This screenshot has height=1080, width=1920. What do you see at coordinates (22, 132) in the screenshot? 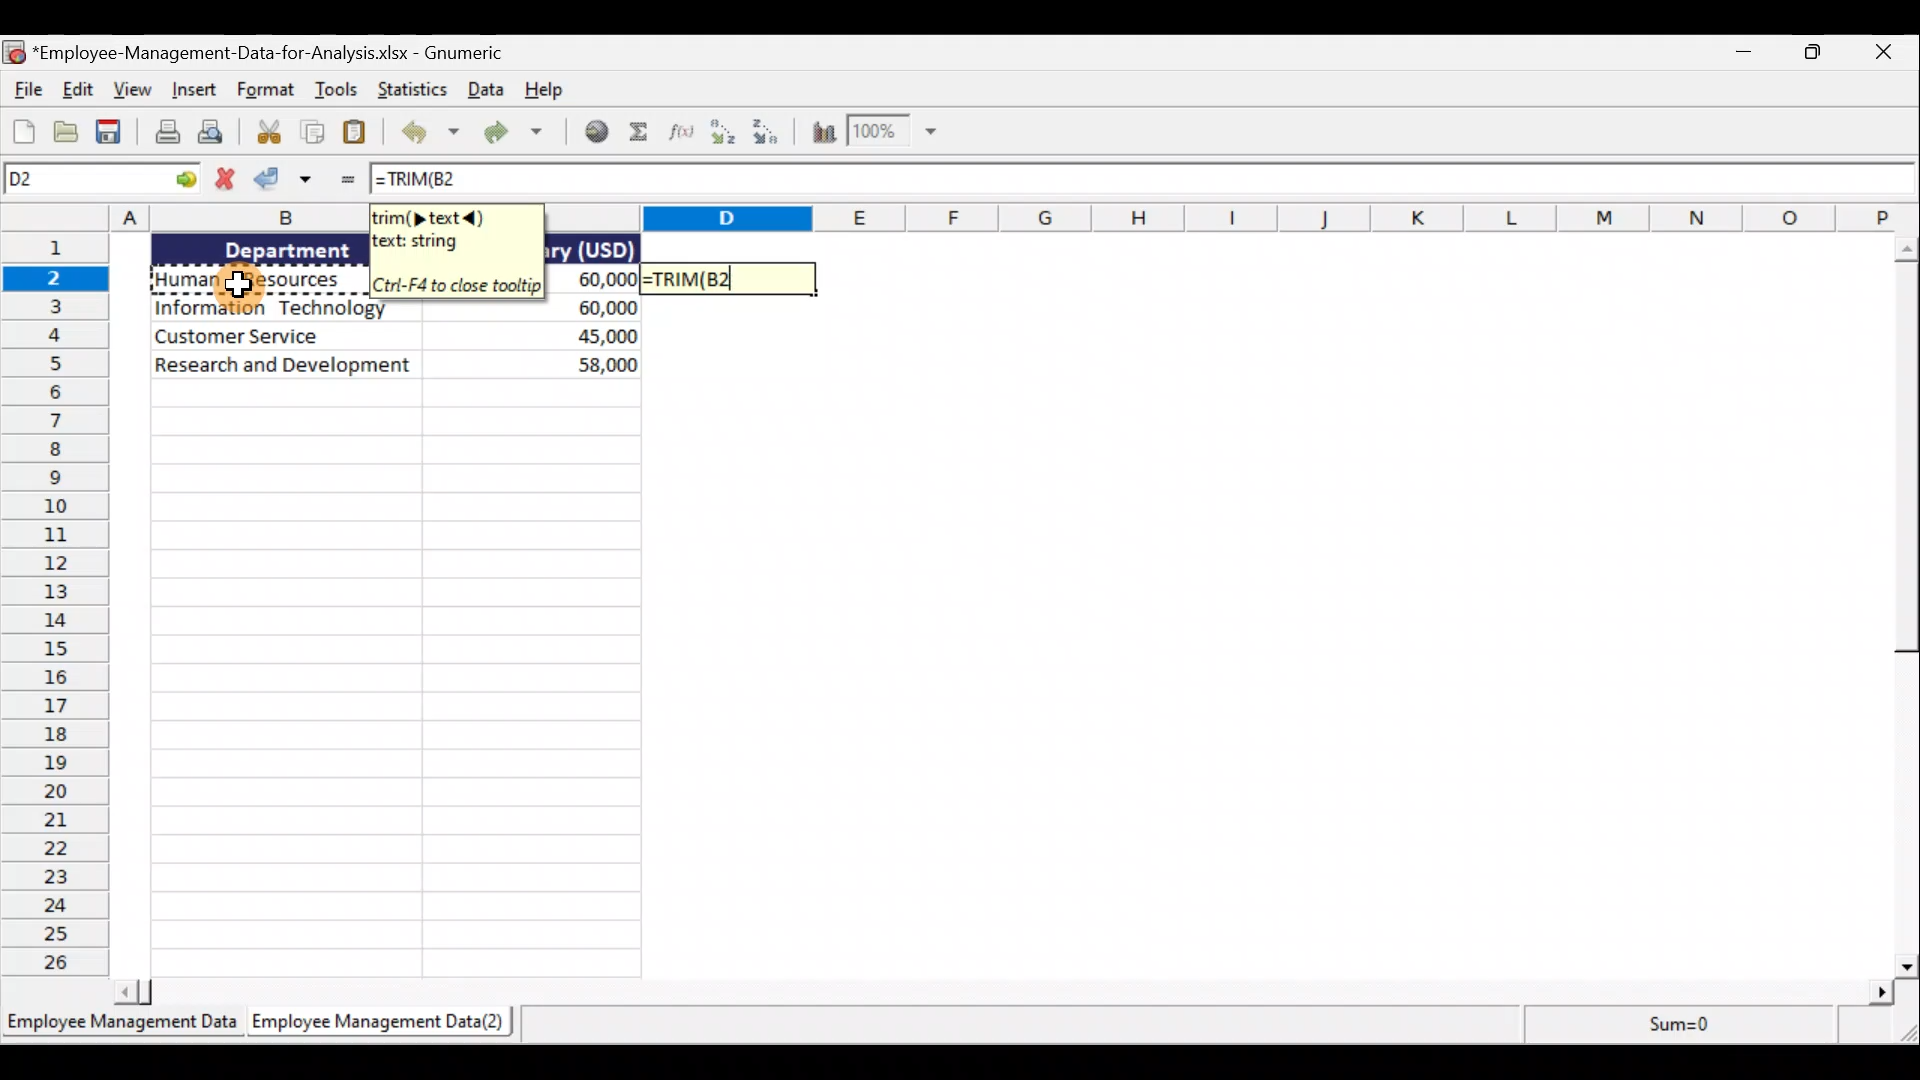
I see `Create a new workbook` at bounding box center [22, 132].